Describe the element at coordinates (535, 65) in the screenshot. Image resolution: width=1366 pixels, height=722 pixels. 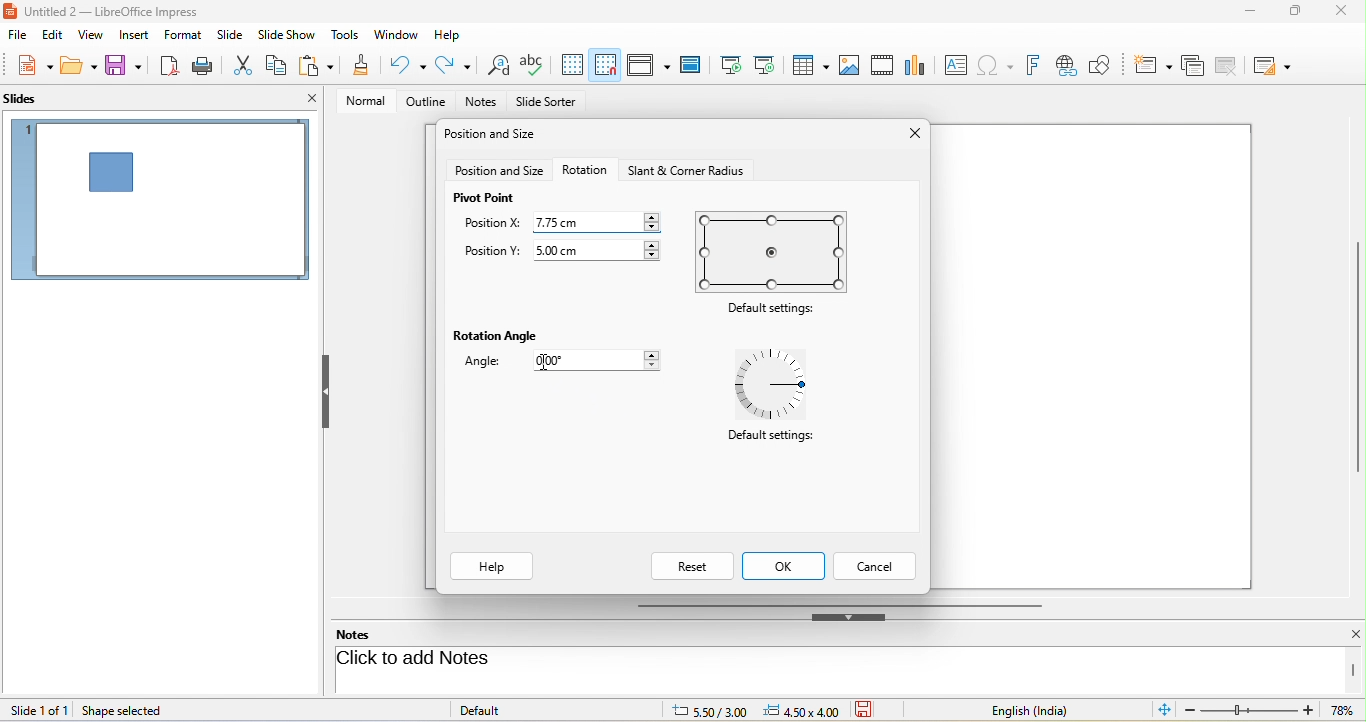
I see `spelling` at that location.